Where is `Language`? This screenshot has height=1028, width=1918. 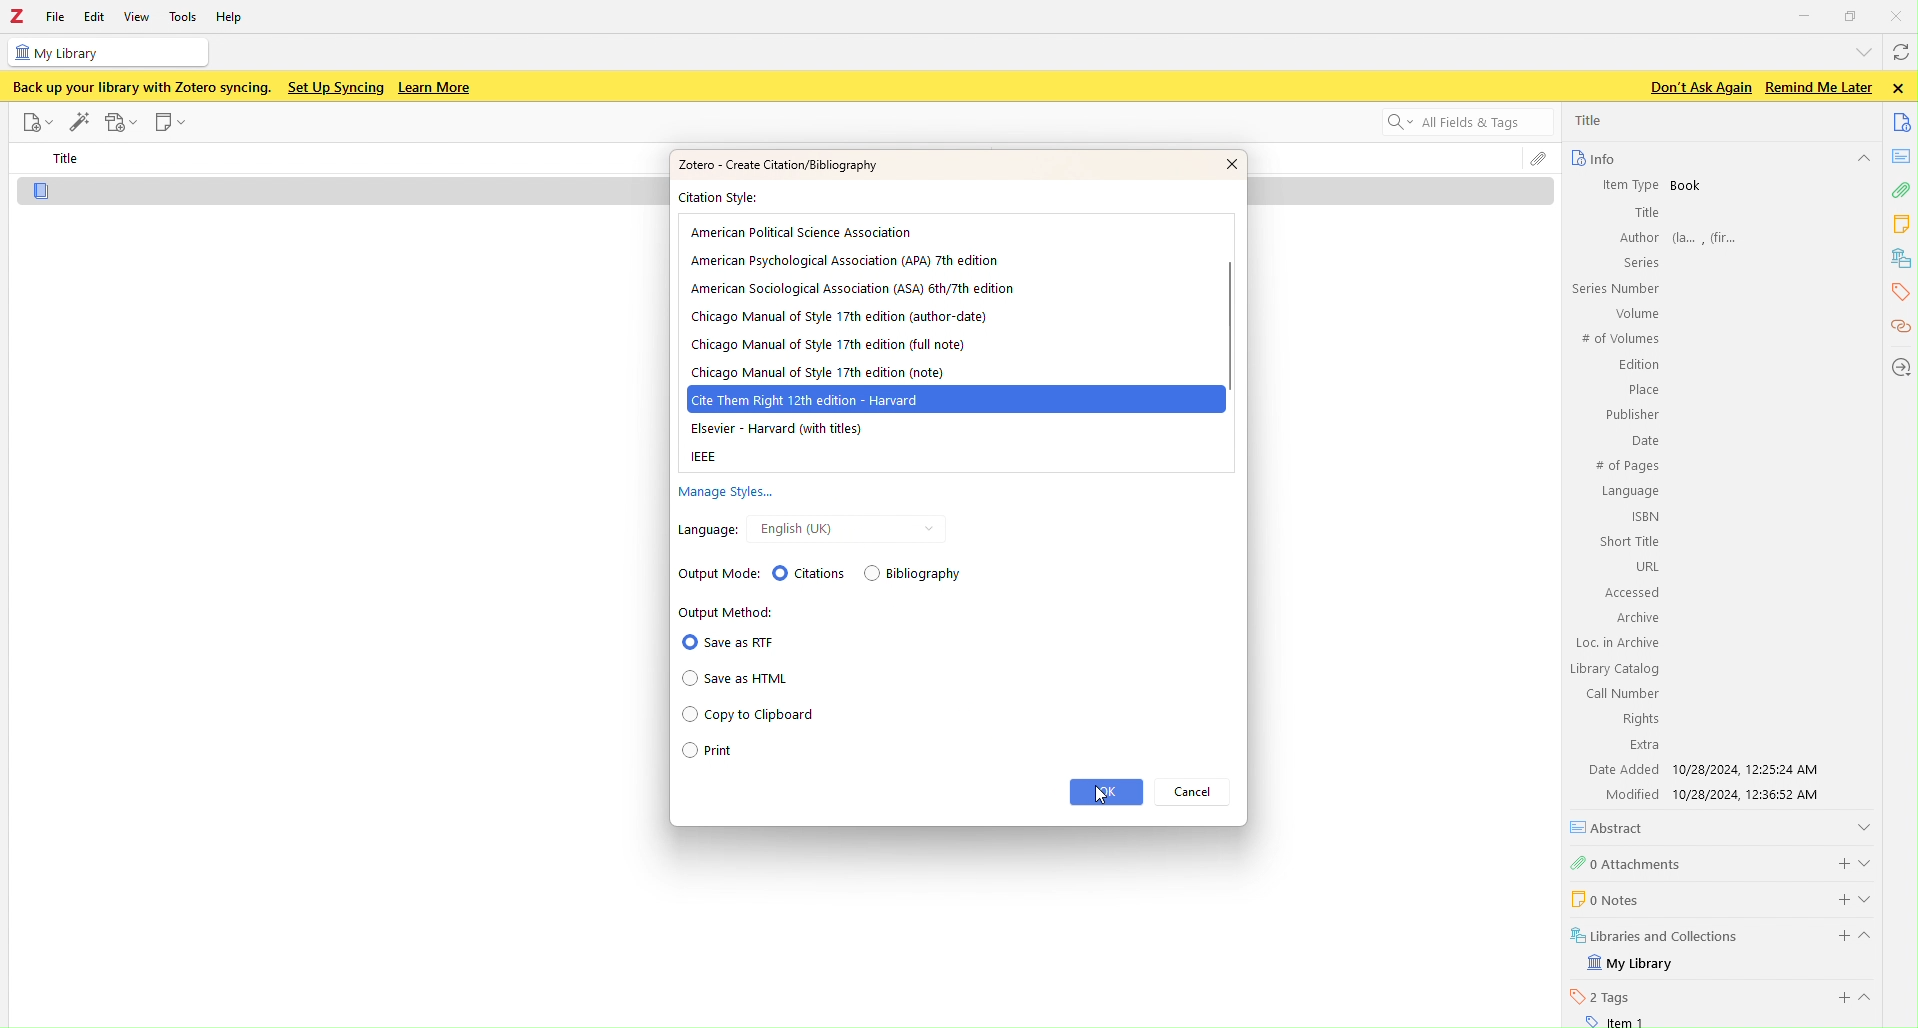 Language is located at coordinates (1630, 492).